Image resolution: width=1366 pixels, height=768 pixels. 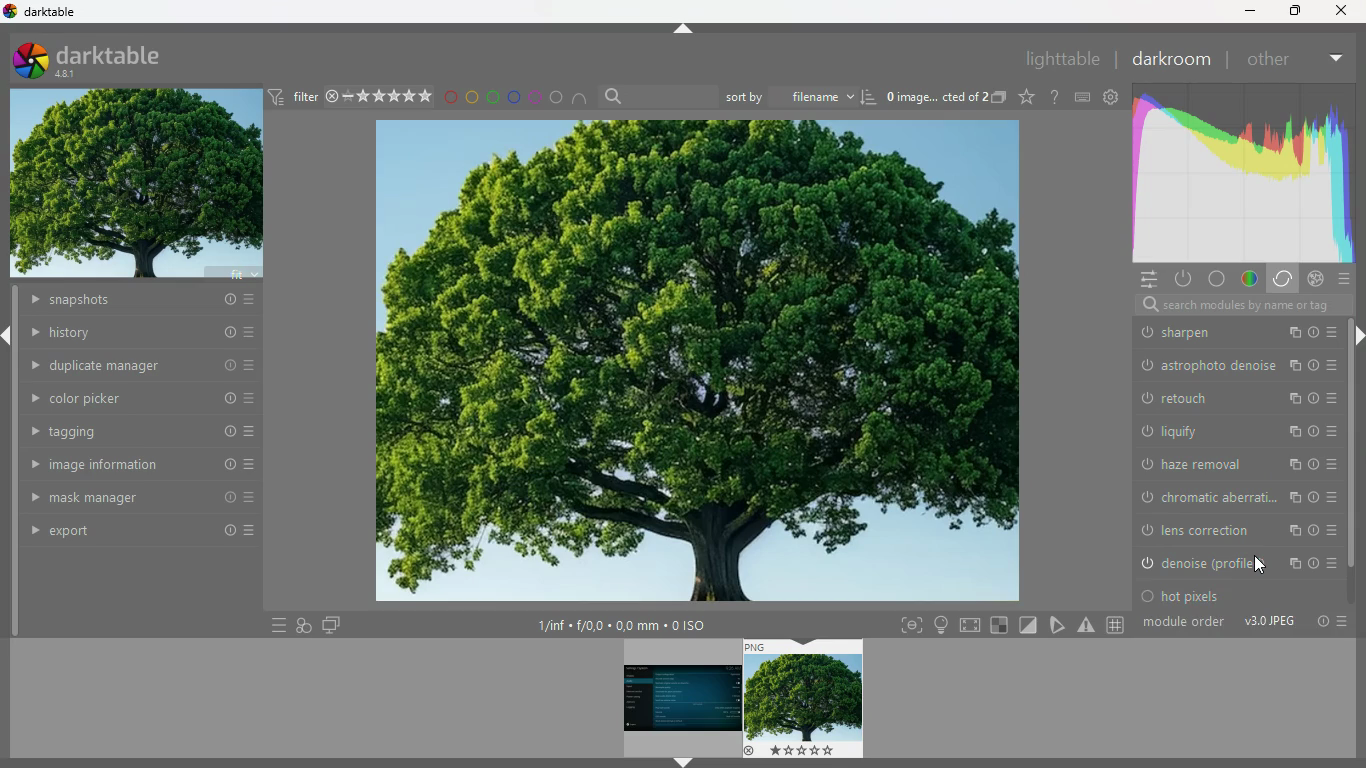 I want to click on minimize, so click(x=1250, y=12).